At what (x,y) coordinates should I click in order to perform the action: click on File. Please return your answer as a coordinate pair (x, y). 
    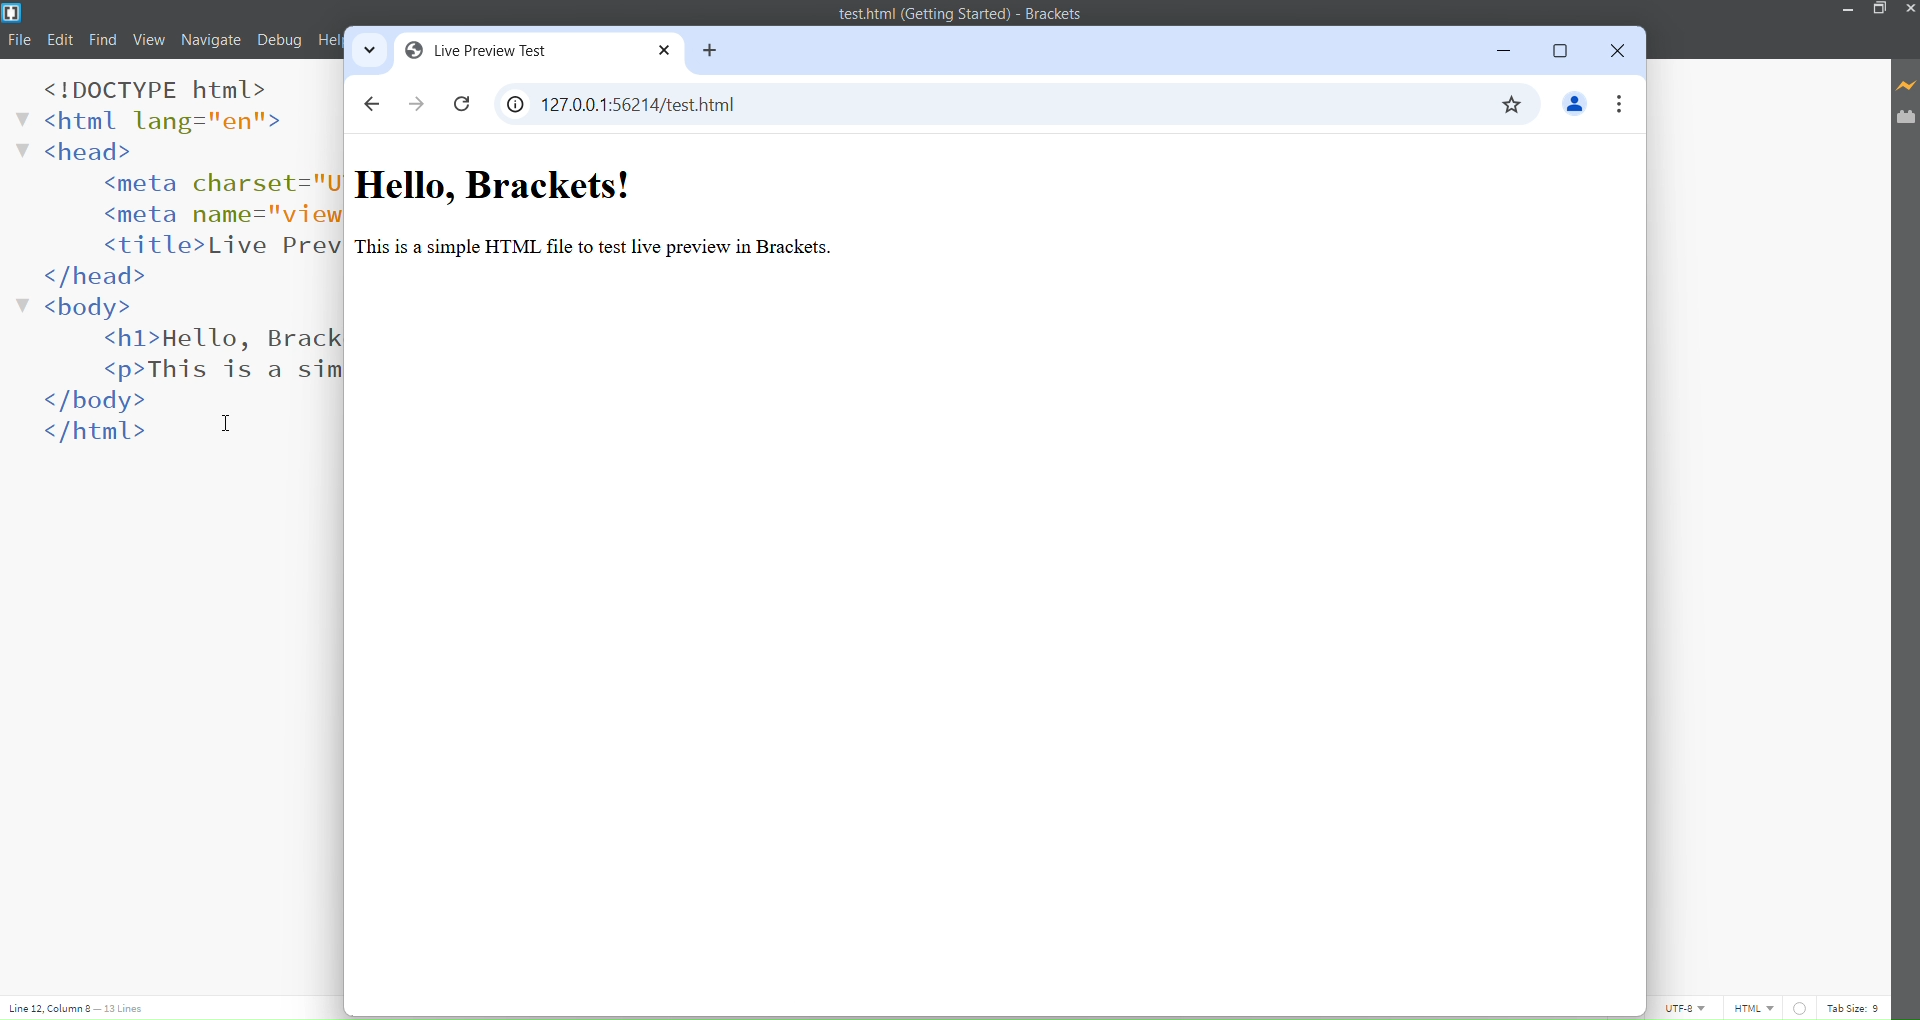
    Looking at the image, I should click on (21, 40).